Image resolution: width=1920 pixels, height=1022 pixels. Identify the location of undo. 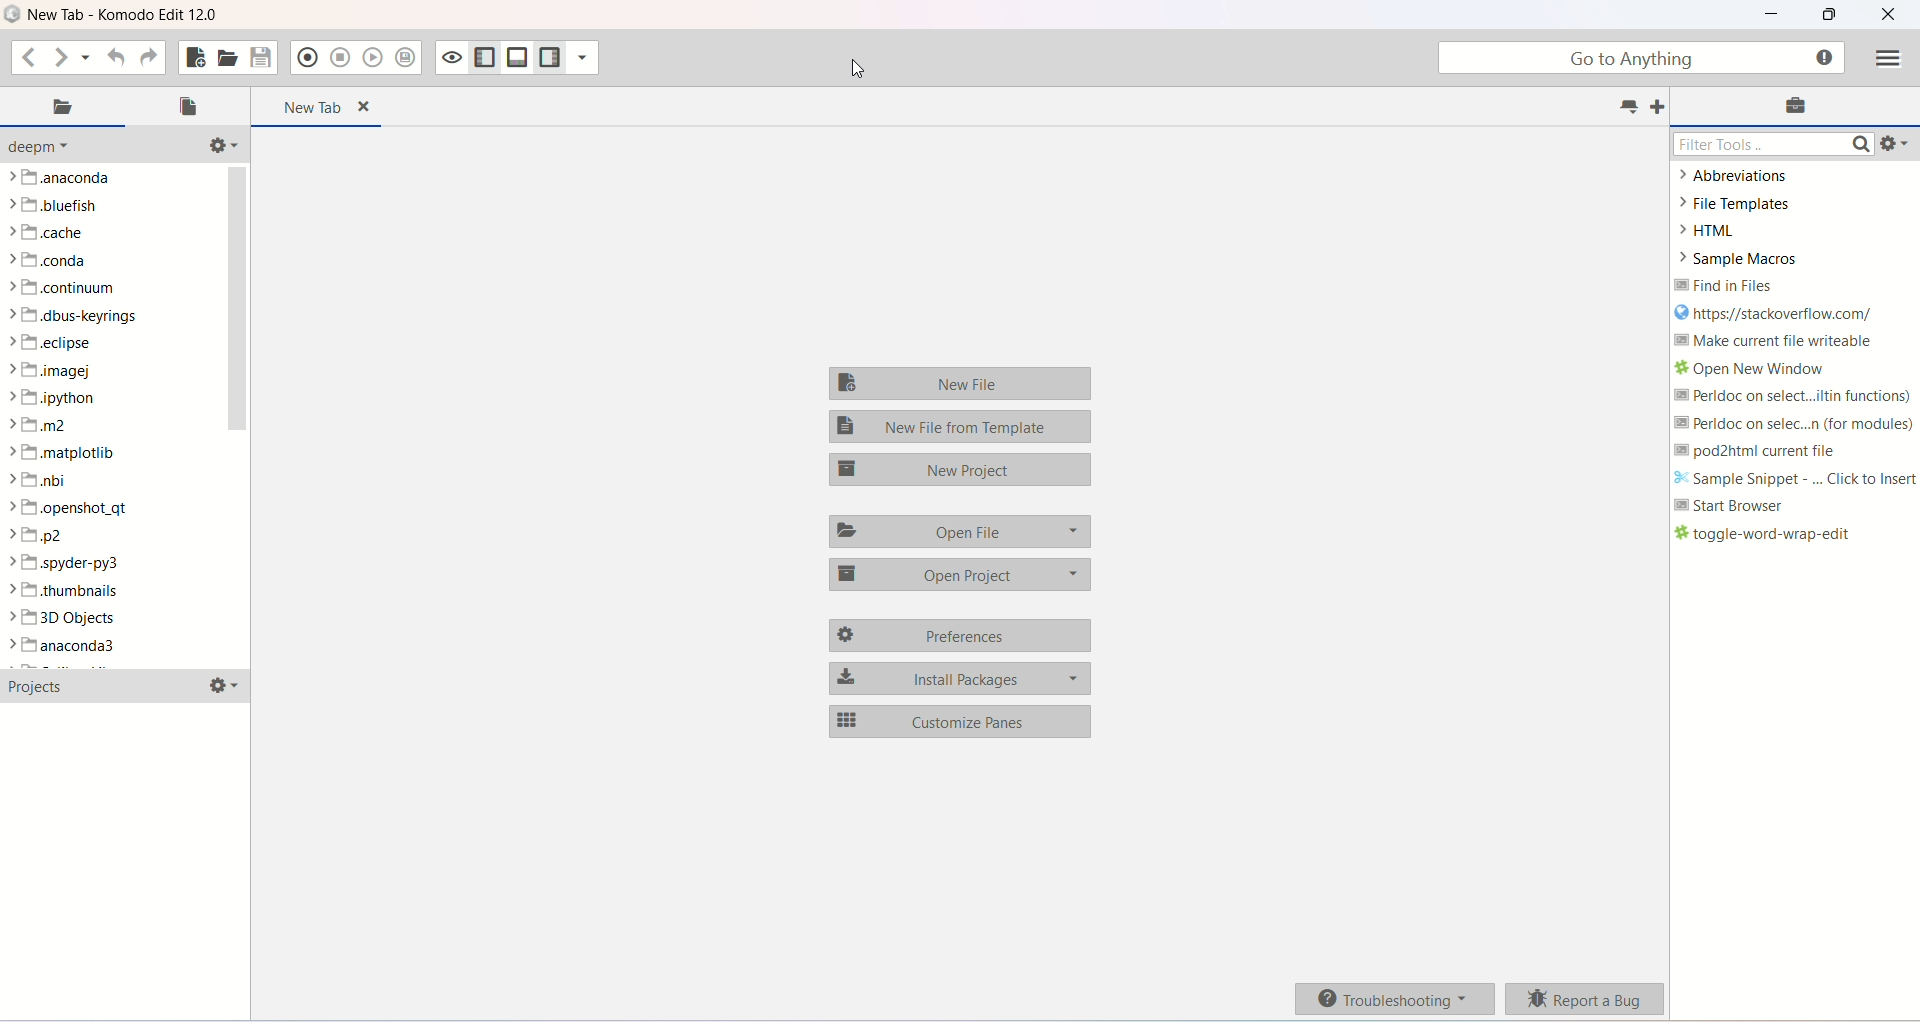
(118, 59).